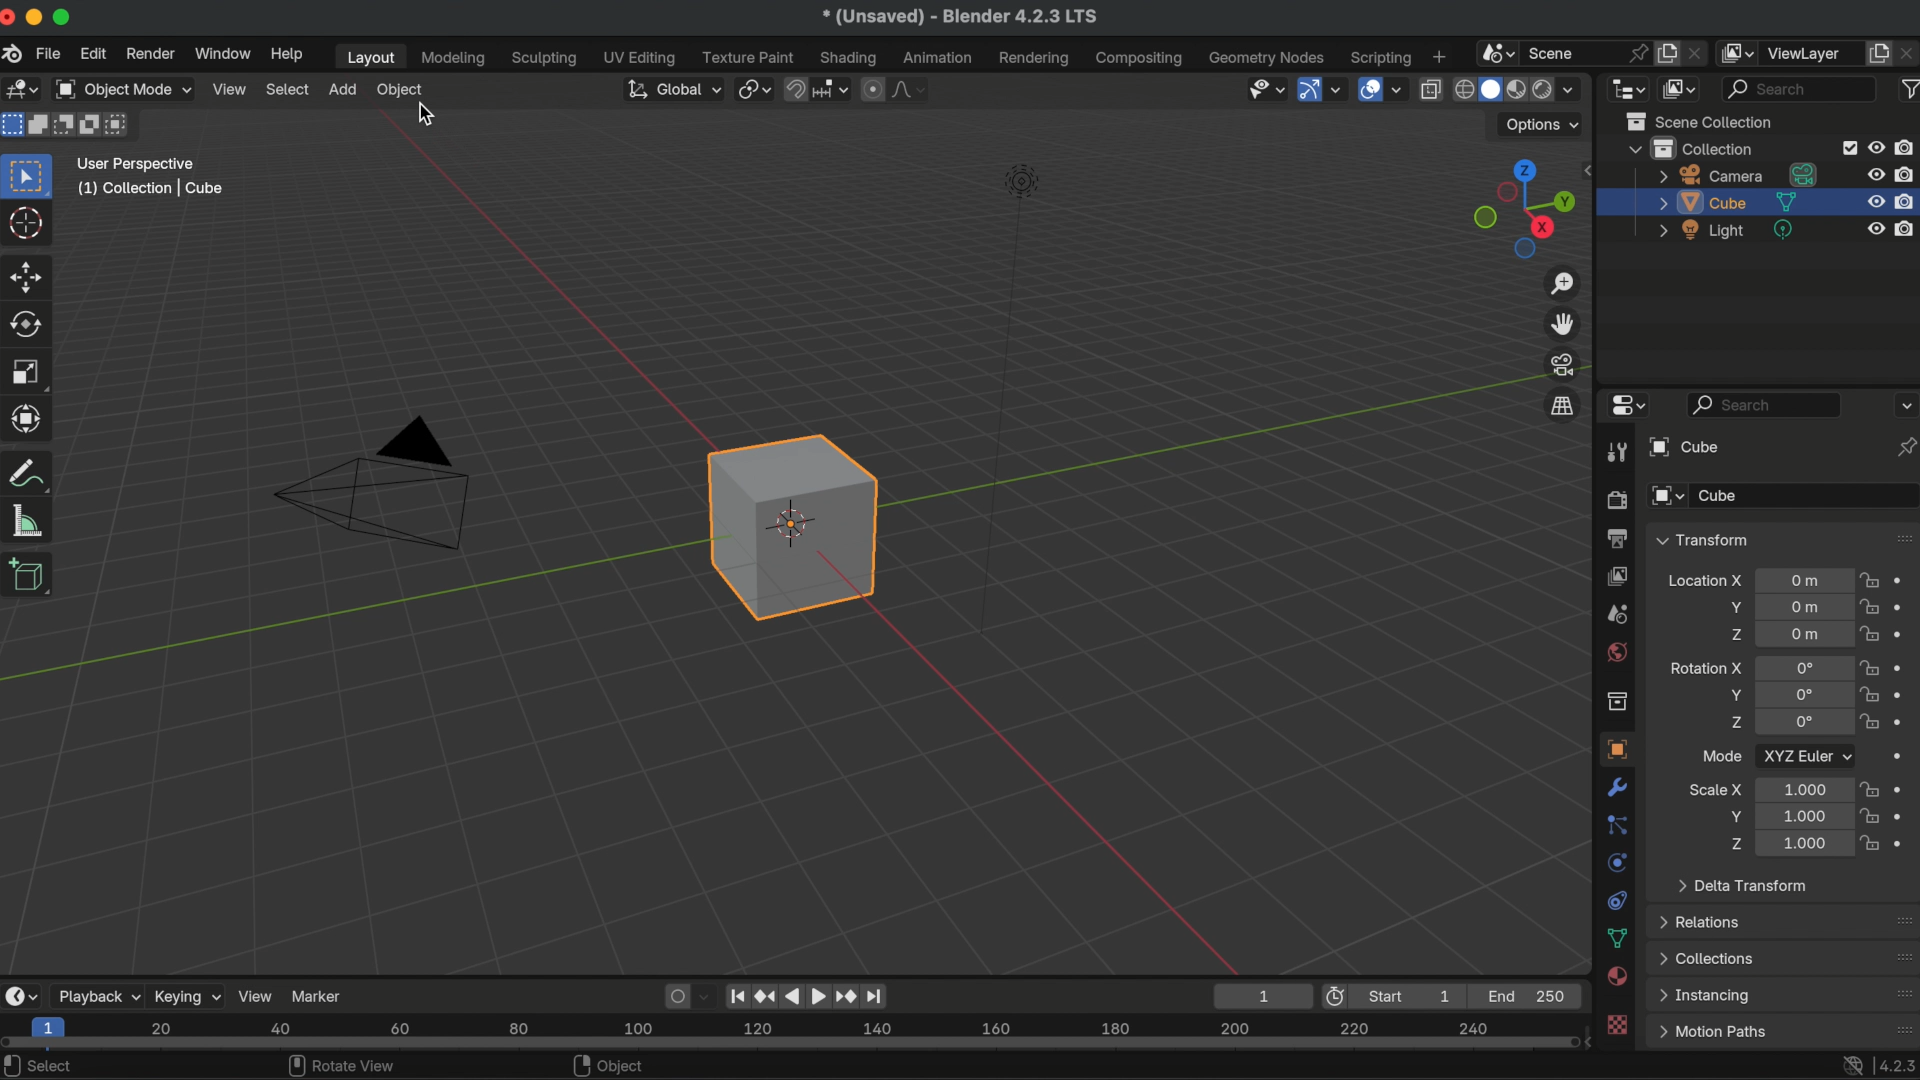  What do you see at coordinates (1716, 789) in the screenshot?
I see `scale X` at bounding box center [1716, 789].